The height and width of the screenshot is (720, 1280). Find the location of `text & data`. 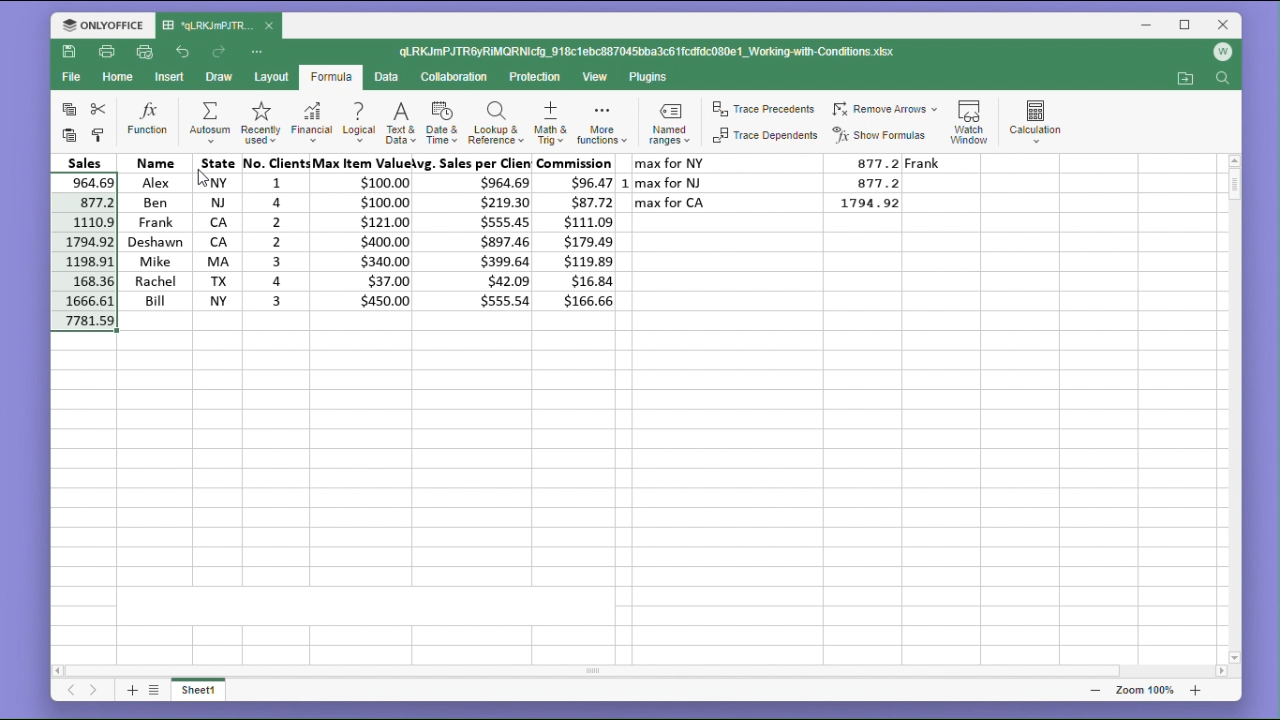

text & data is located at coordinates (399, 122).